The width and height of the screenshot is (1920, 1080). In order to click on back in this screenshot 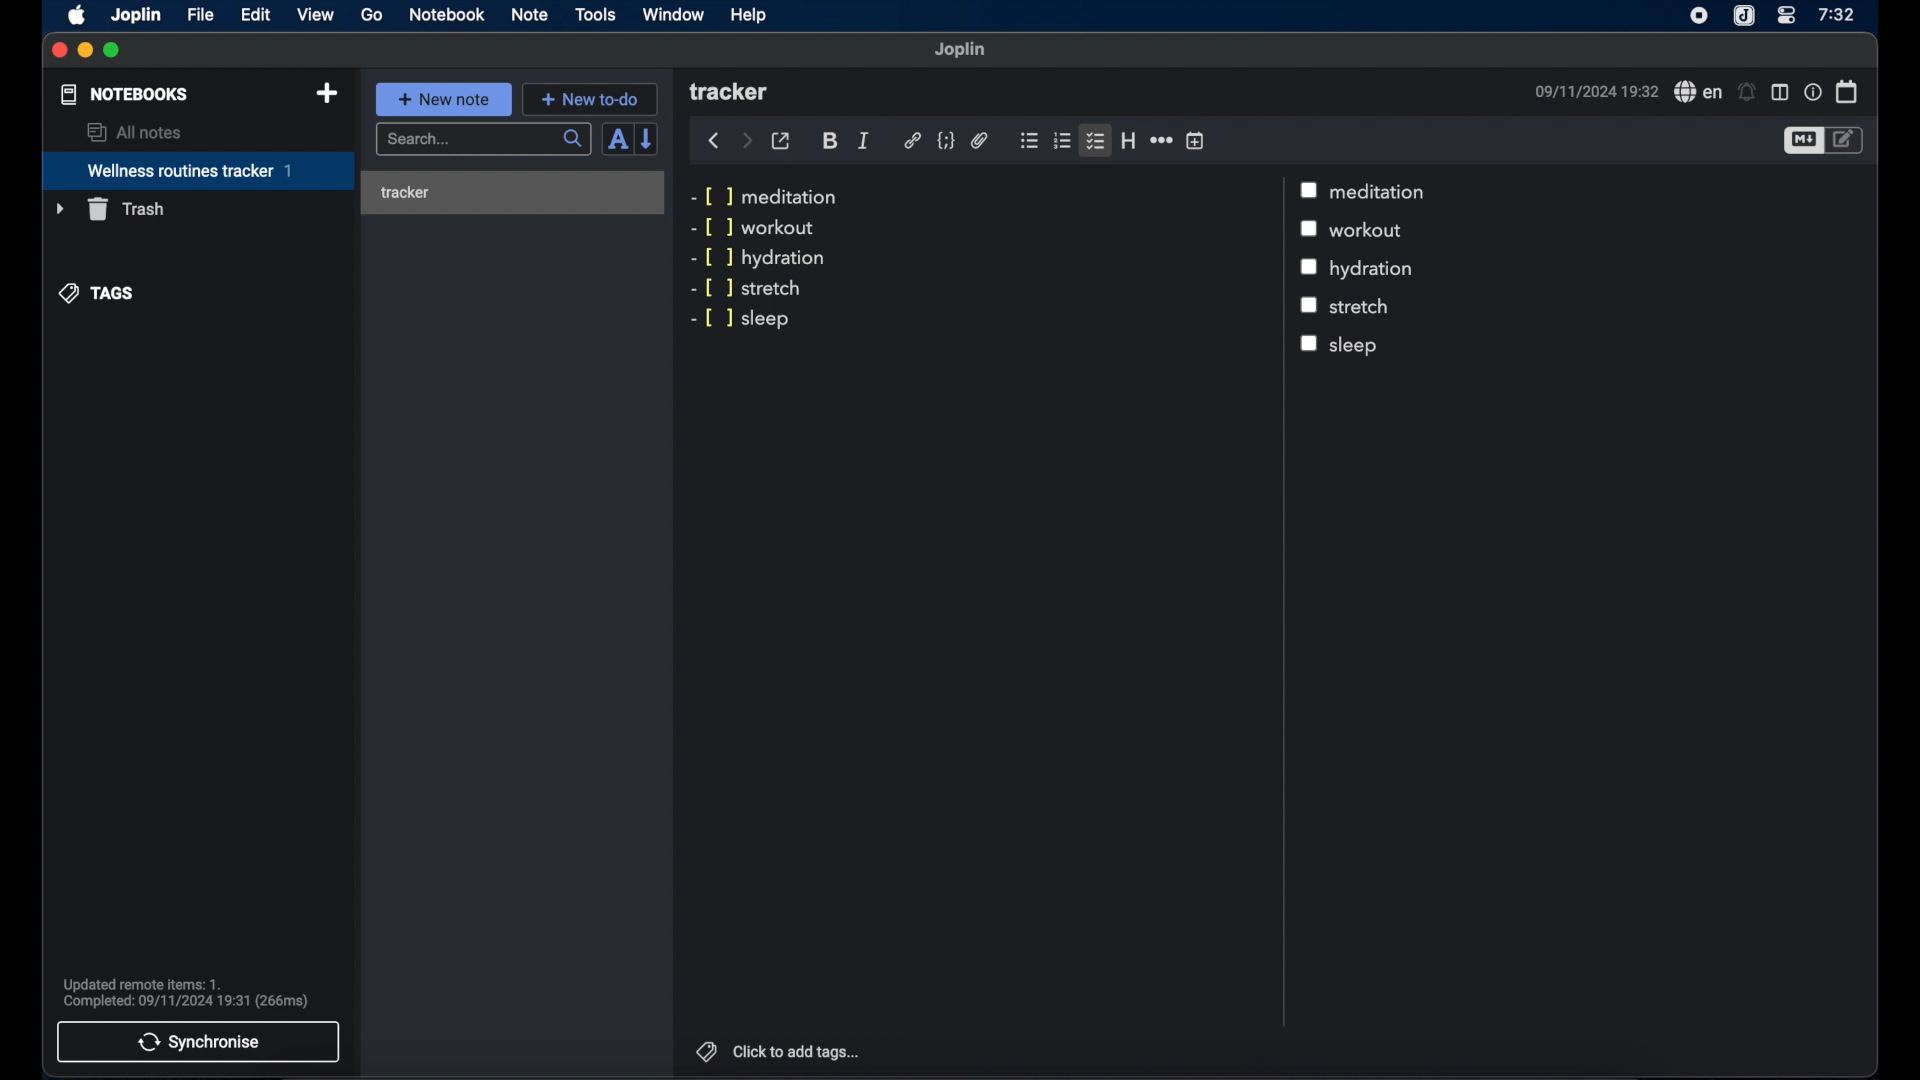, I will do `click(713, 141)`.